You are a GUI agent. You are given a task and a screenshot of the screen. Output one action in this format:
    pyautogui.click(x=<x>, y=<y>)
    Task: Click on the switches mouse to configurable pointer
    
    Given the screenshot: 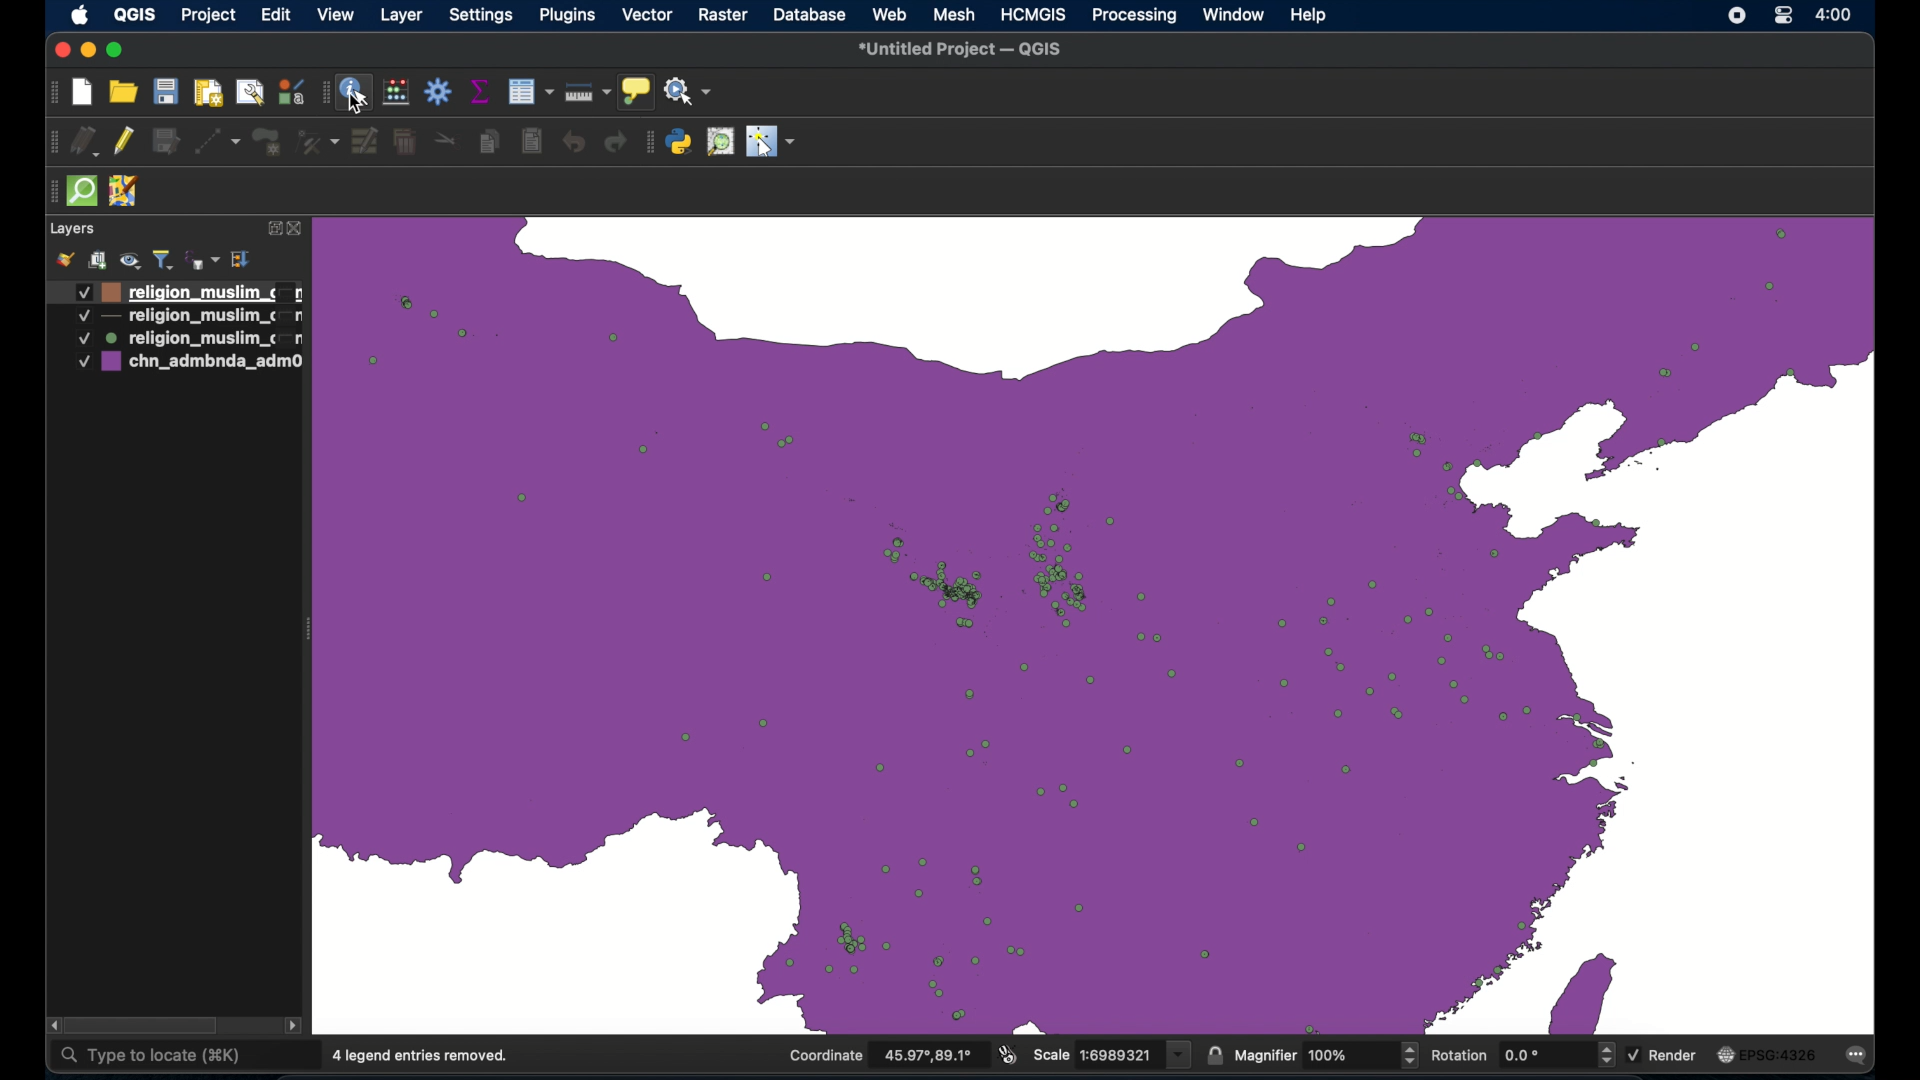 What is the action you would take?
    pyautogui.click(x=771, y=143)
    